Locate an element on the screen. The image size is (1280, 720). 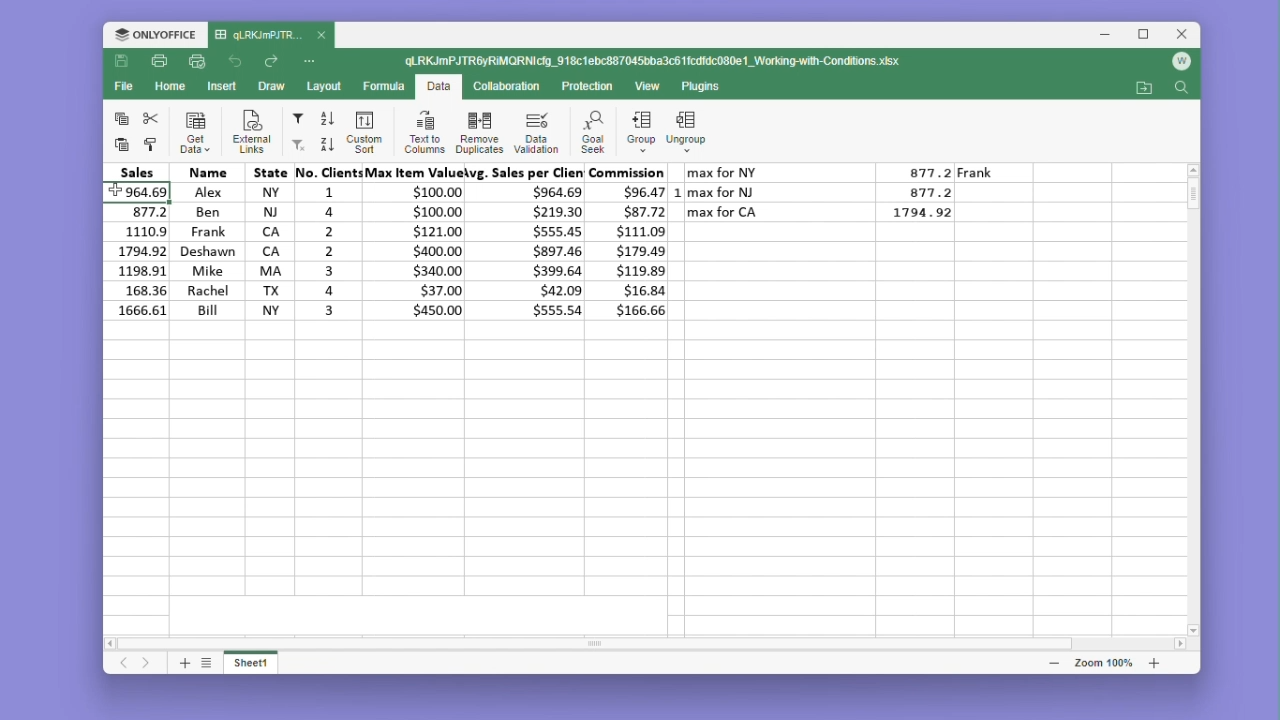
Plugins  is located at coordinates (706, 87).